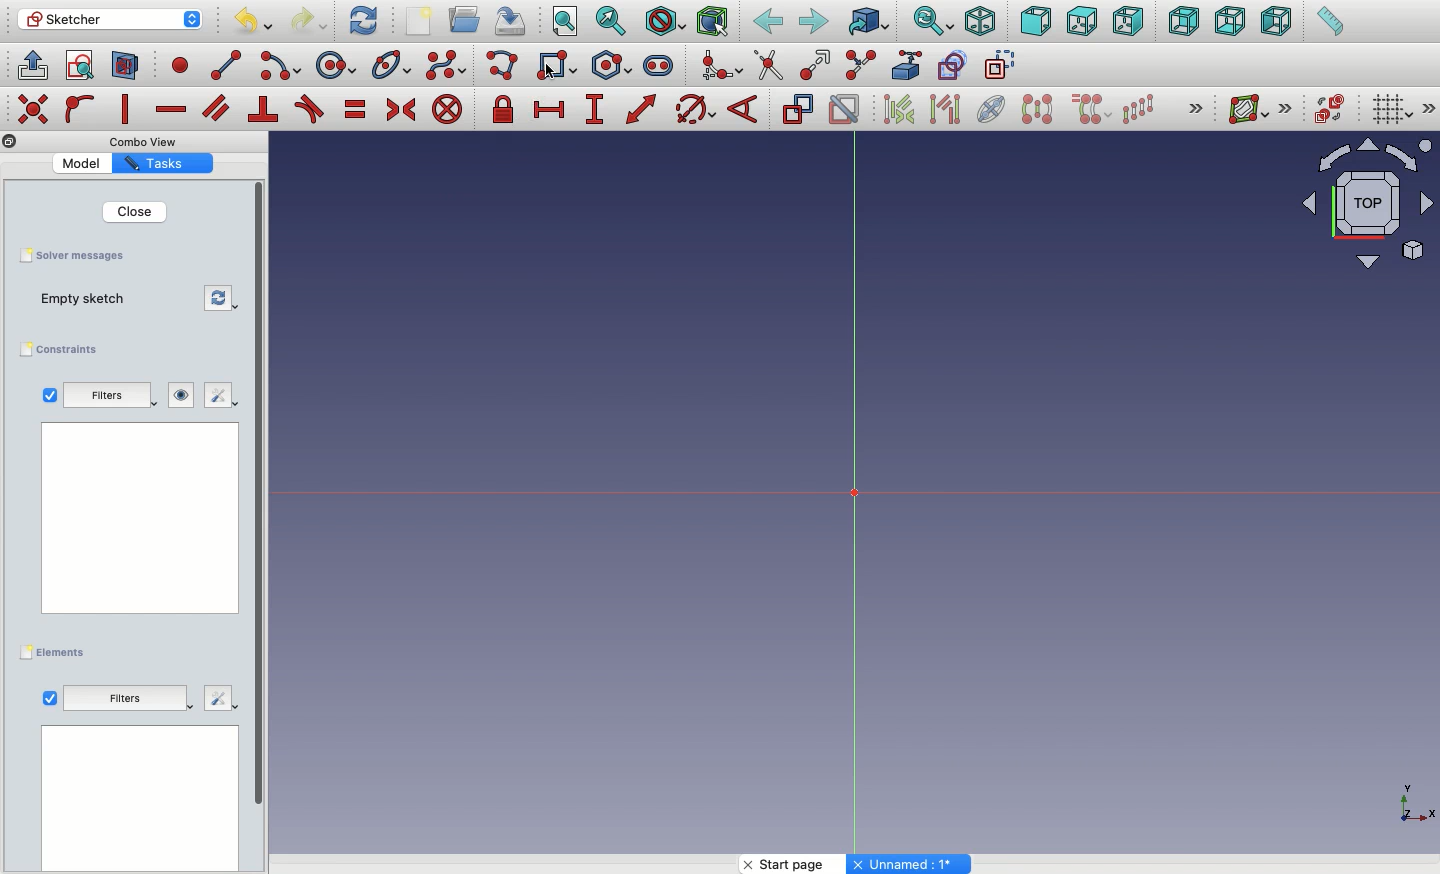  What do you see at coordinates (1036, 109) in the screenshot?
I see `Symmetry` at bounding box center [1036, 109].